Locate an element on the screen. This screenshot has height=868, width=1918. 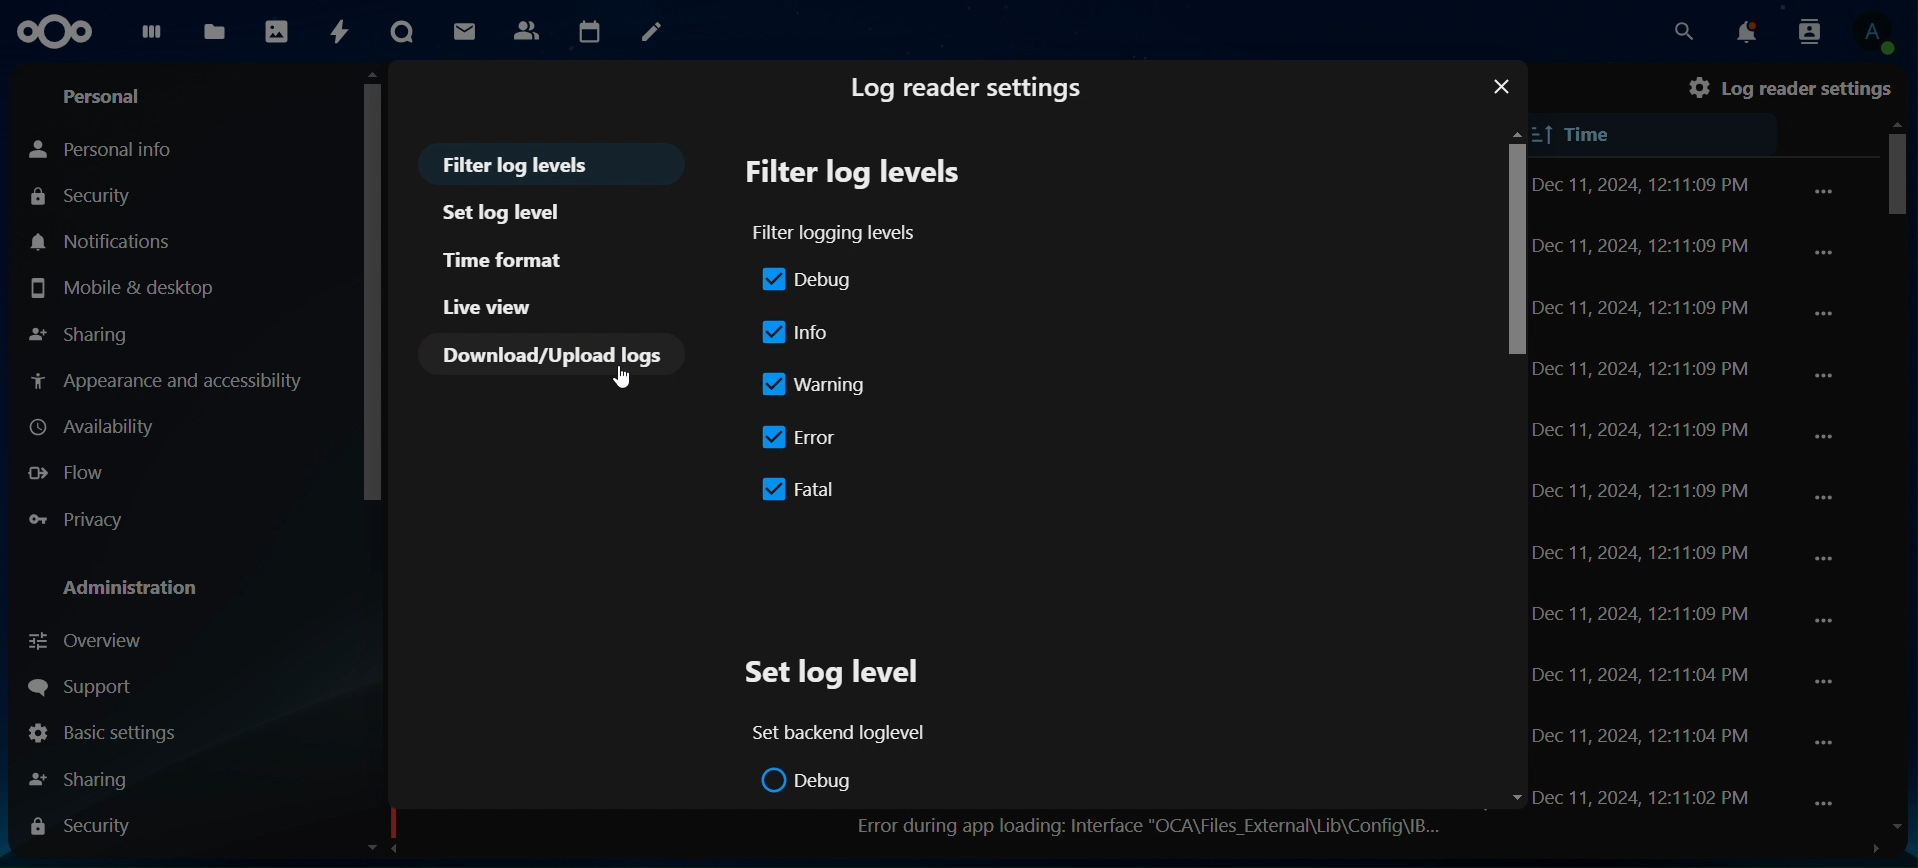
live view is located at coordinates (488, 306).